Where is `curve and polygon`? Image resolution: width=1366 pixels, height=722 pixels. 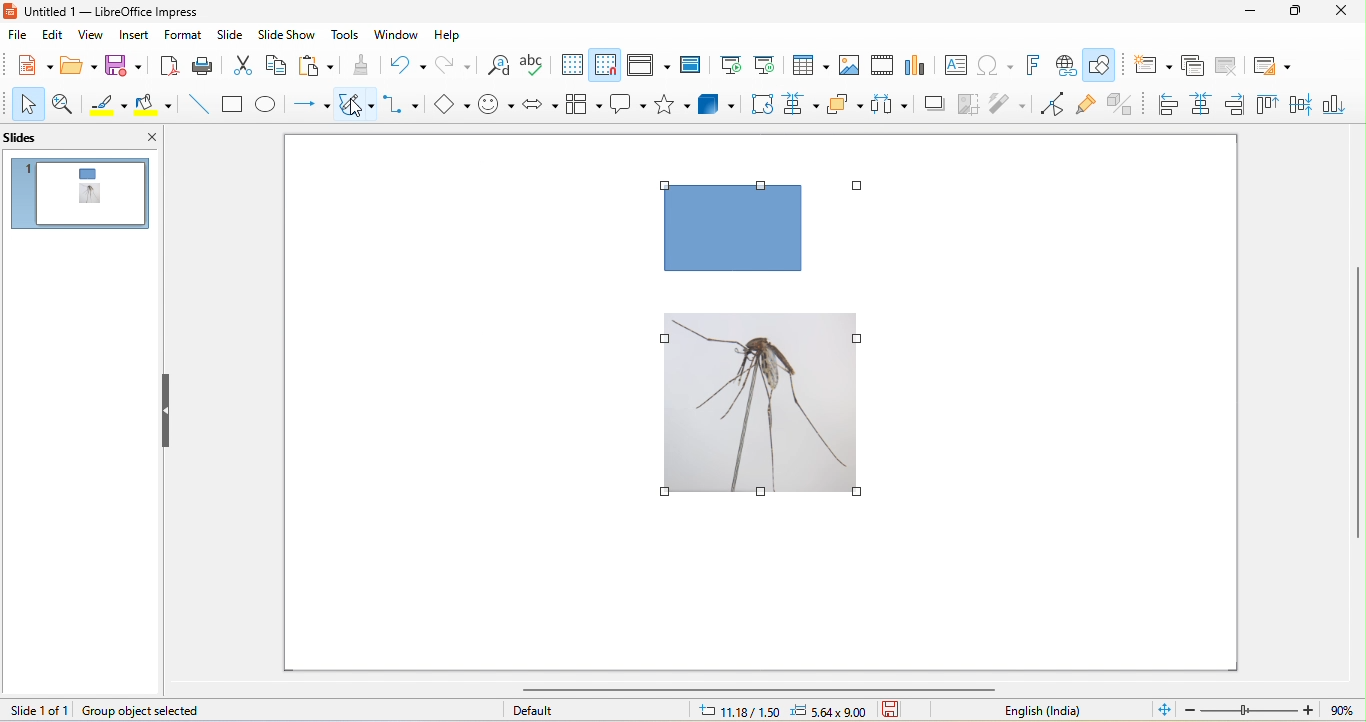 curve and polygon is located at coordinates (359, 106).